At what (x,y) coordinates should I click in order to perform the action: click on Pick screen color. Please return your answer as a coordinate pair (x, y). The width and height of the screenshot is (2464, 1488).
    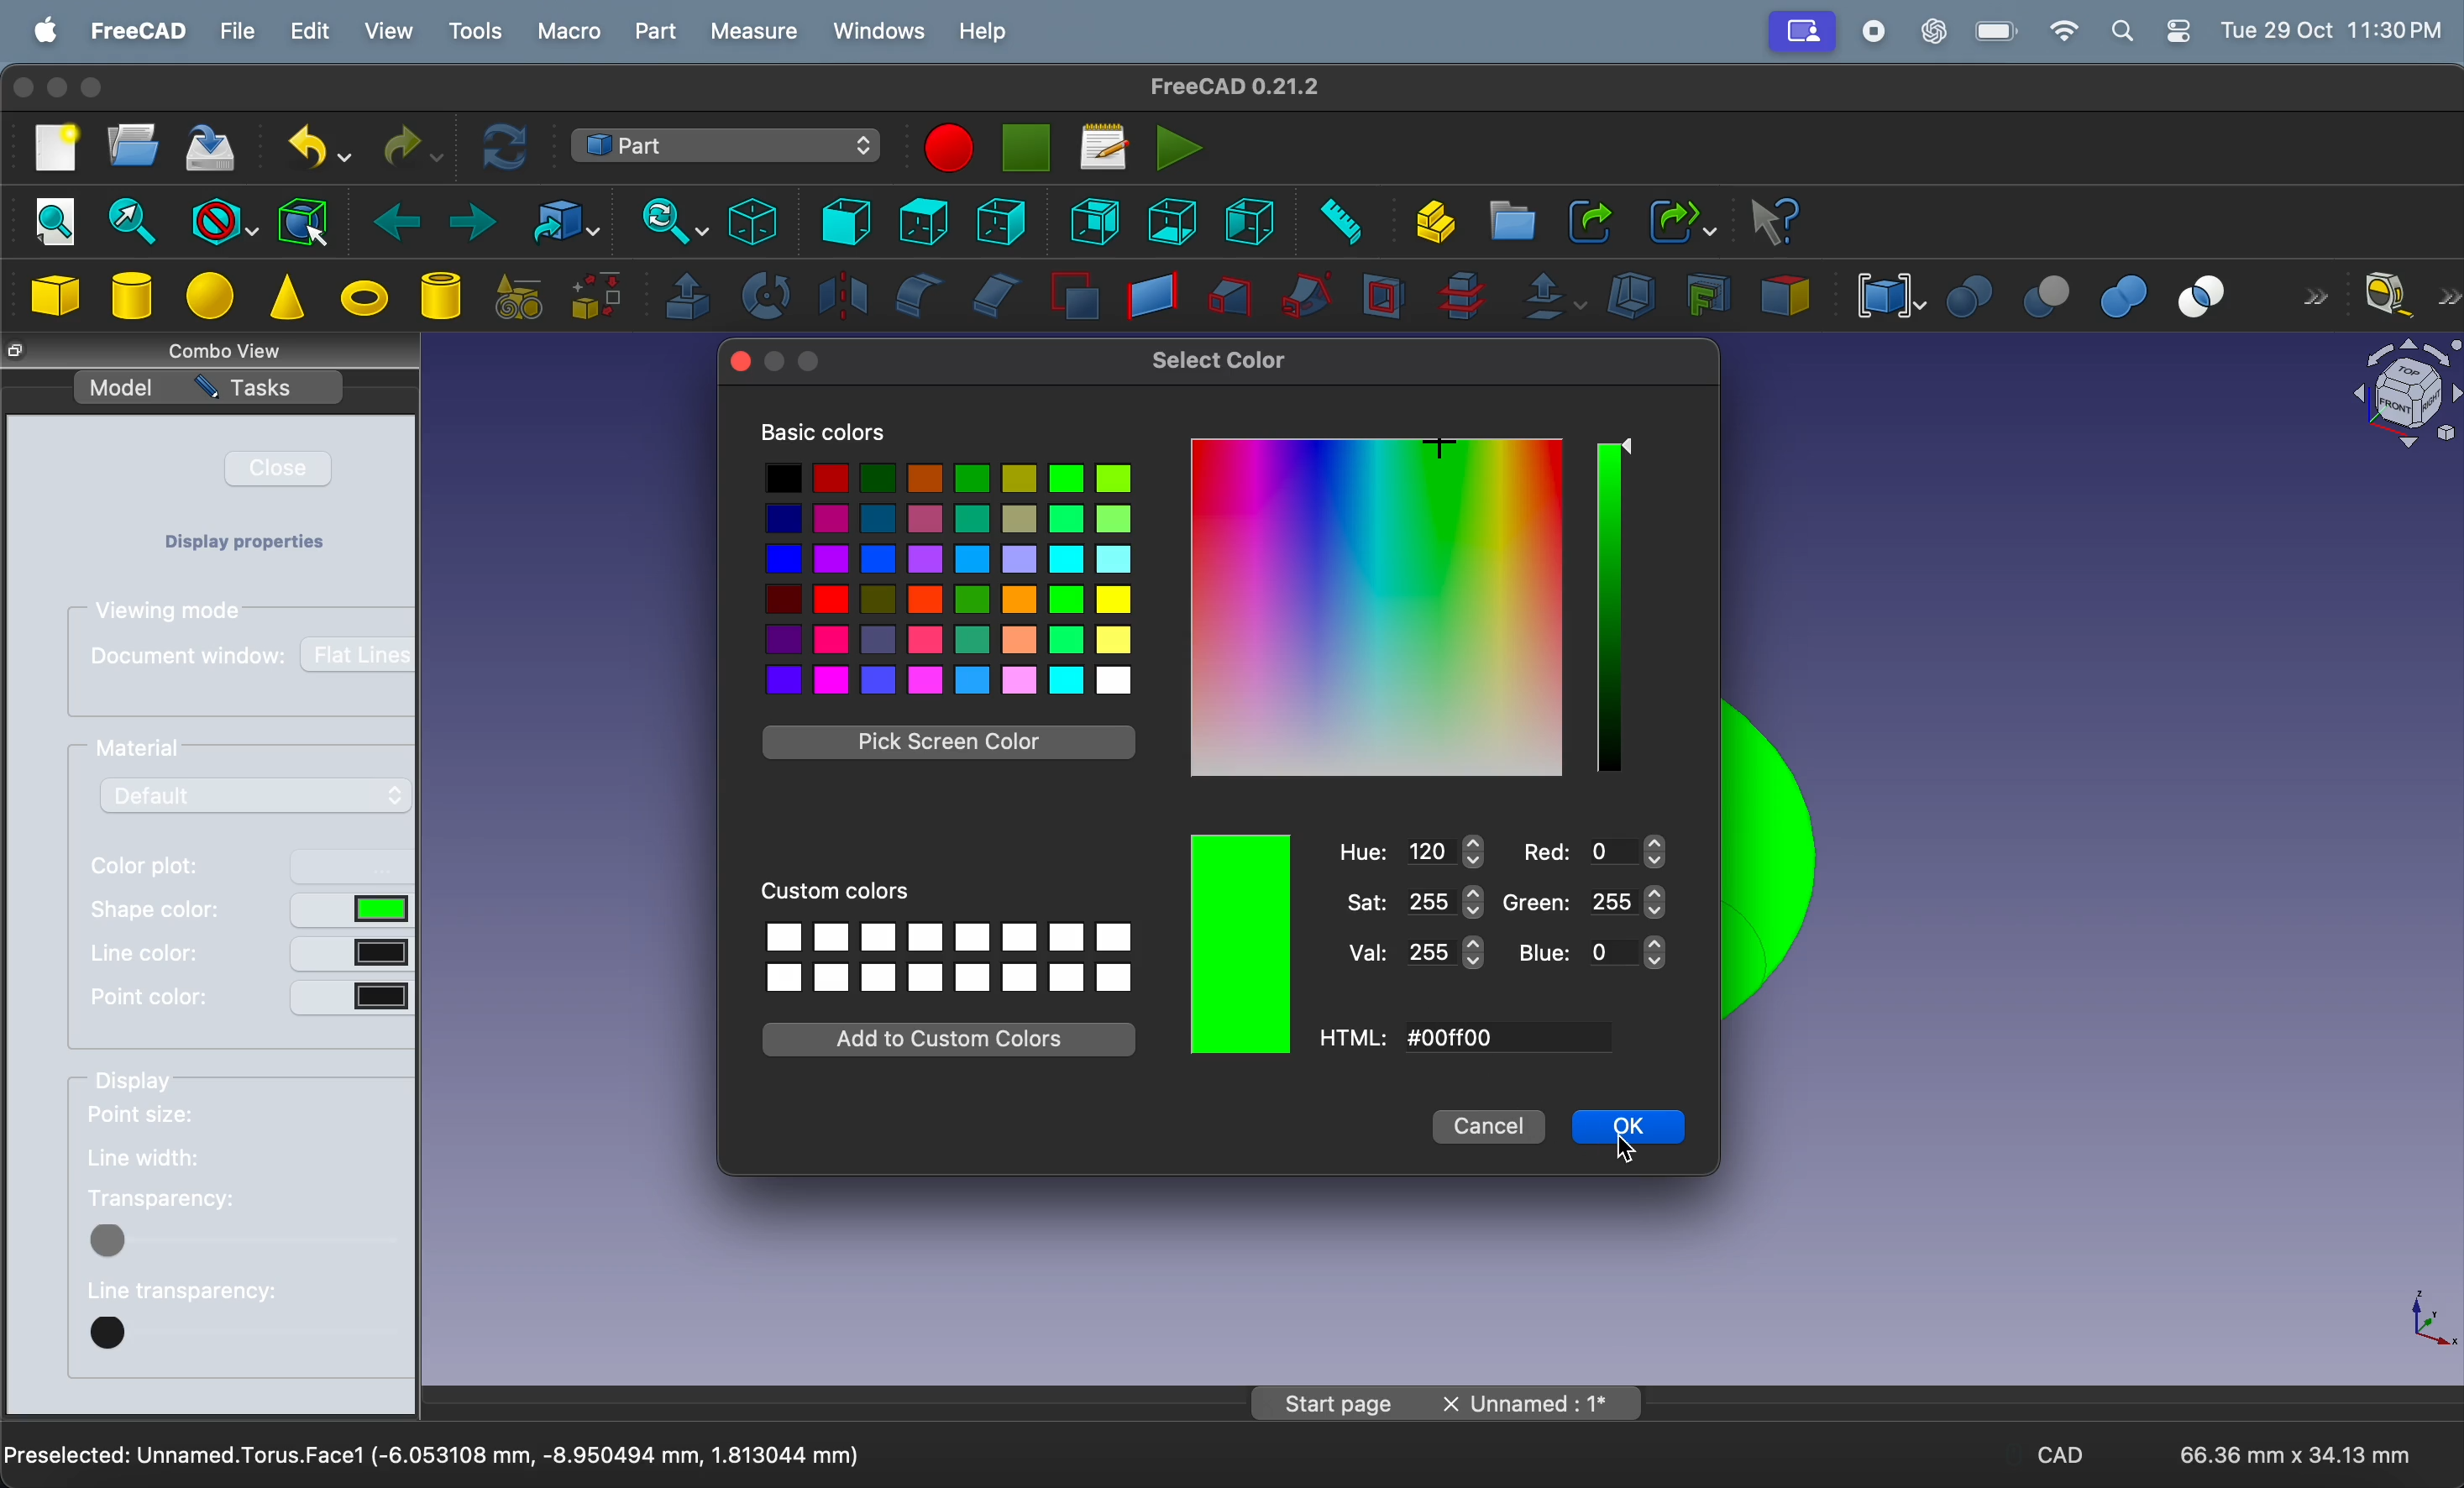
    Looking at the image, I should click on (952, 742).